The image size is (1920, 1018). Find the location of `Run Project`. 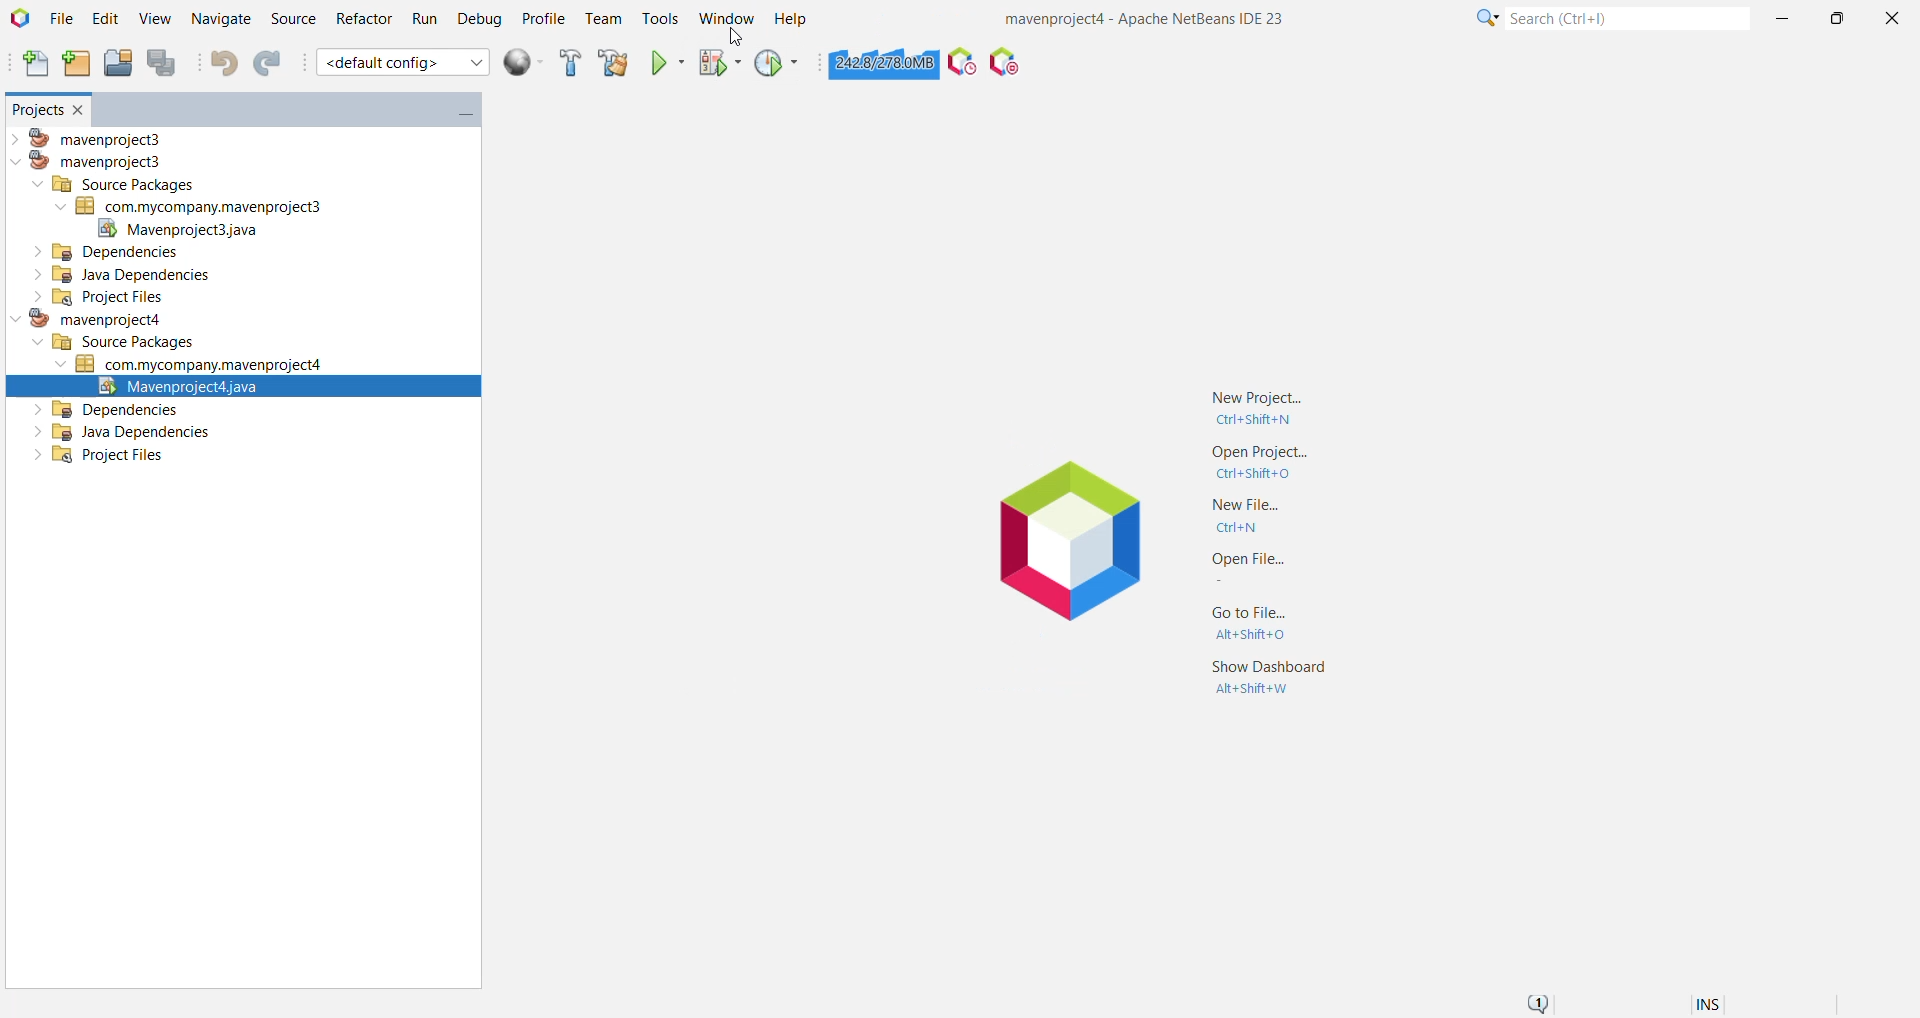

Run Project is located at coordinates (668, 64).